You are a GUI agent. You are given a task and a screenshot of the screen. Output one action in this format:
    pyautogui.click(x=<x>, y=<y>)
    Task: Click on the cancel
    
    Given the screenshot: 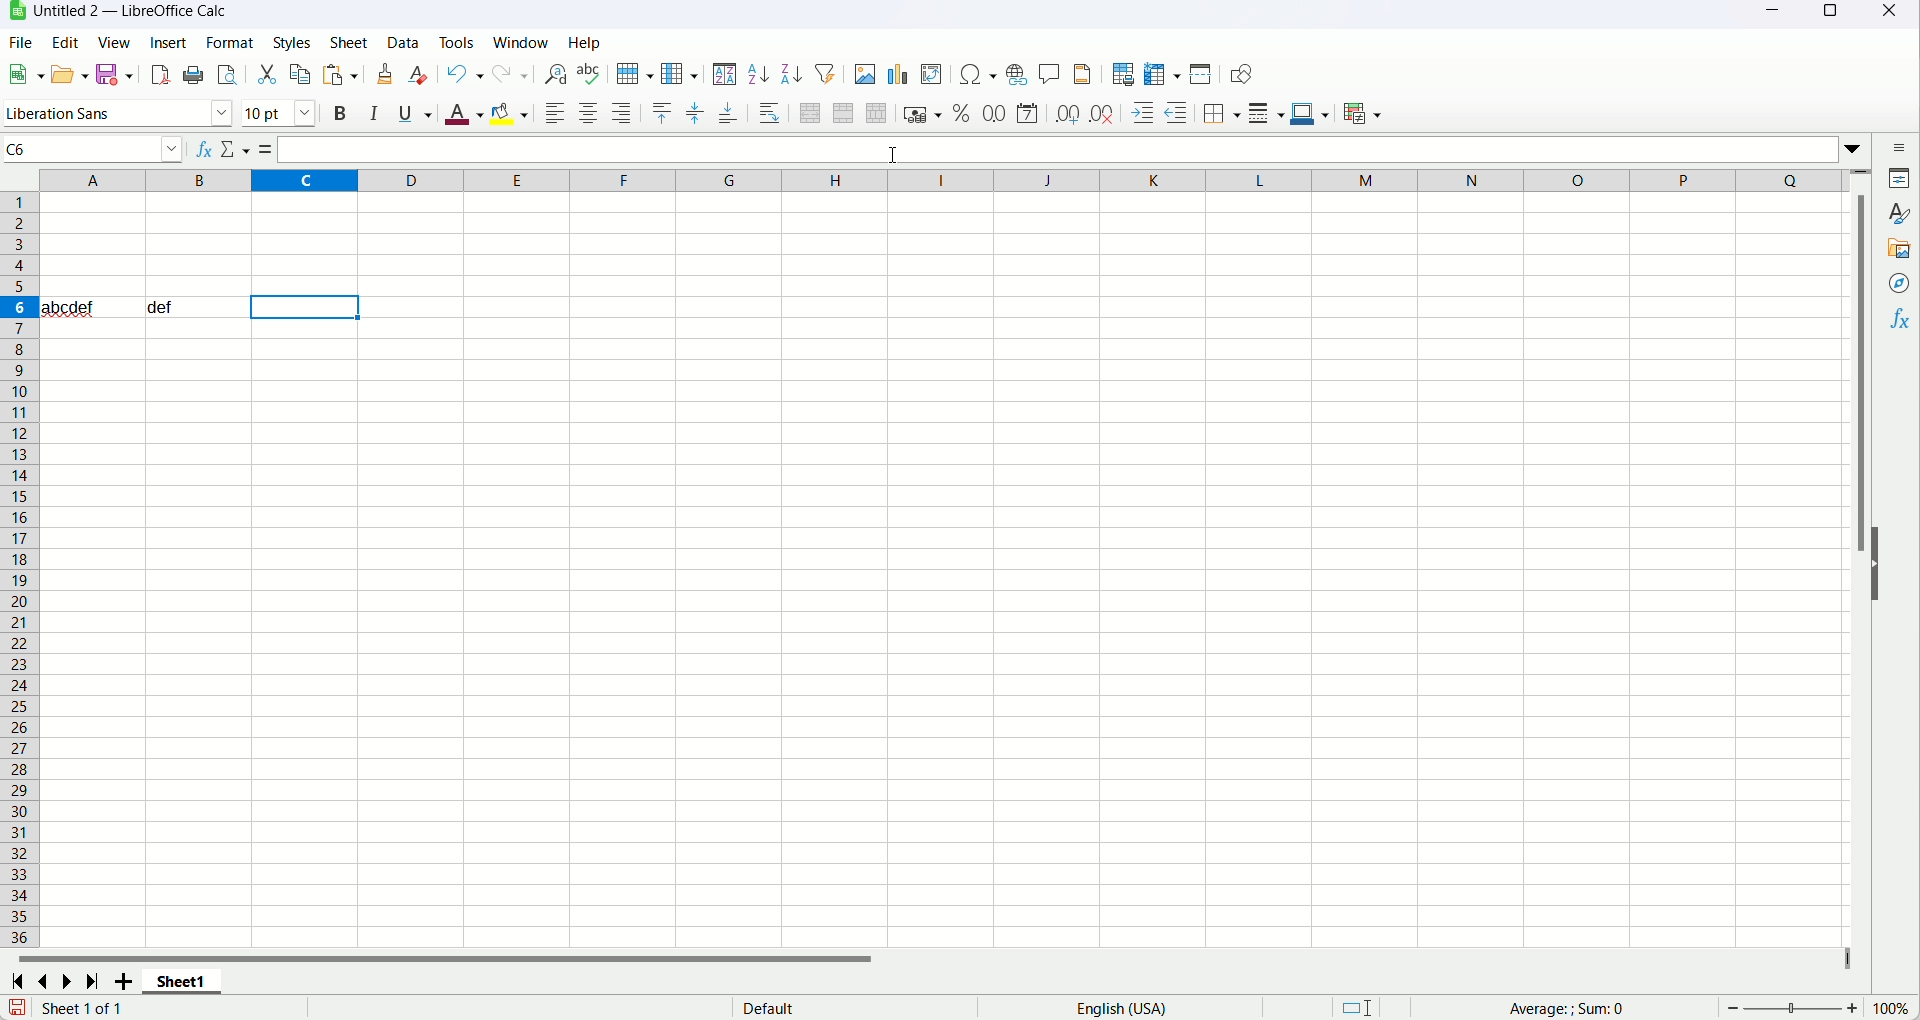 What is the action you would take?
    pyautogui.click(x=233, y=148)
    